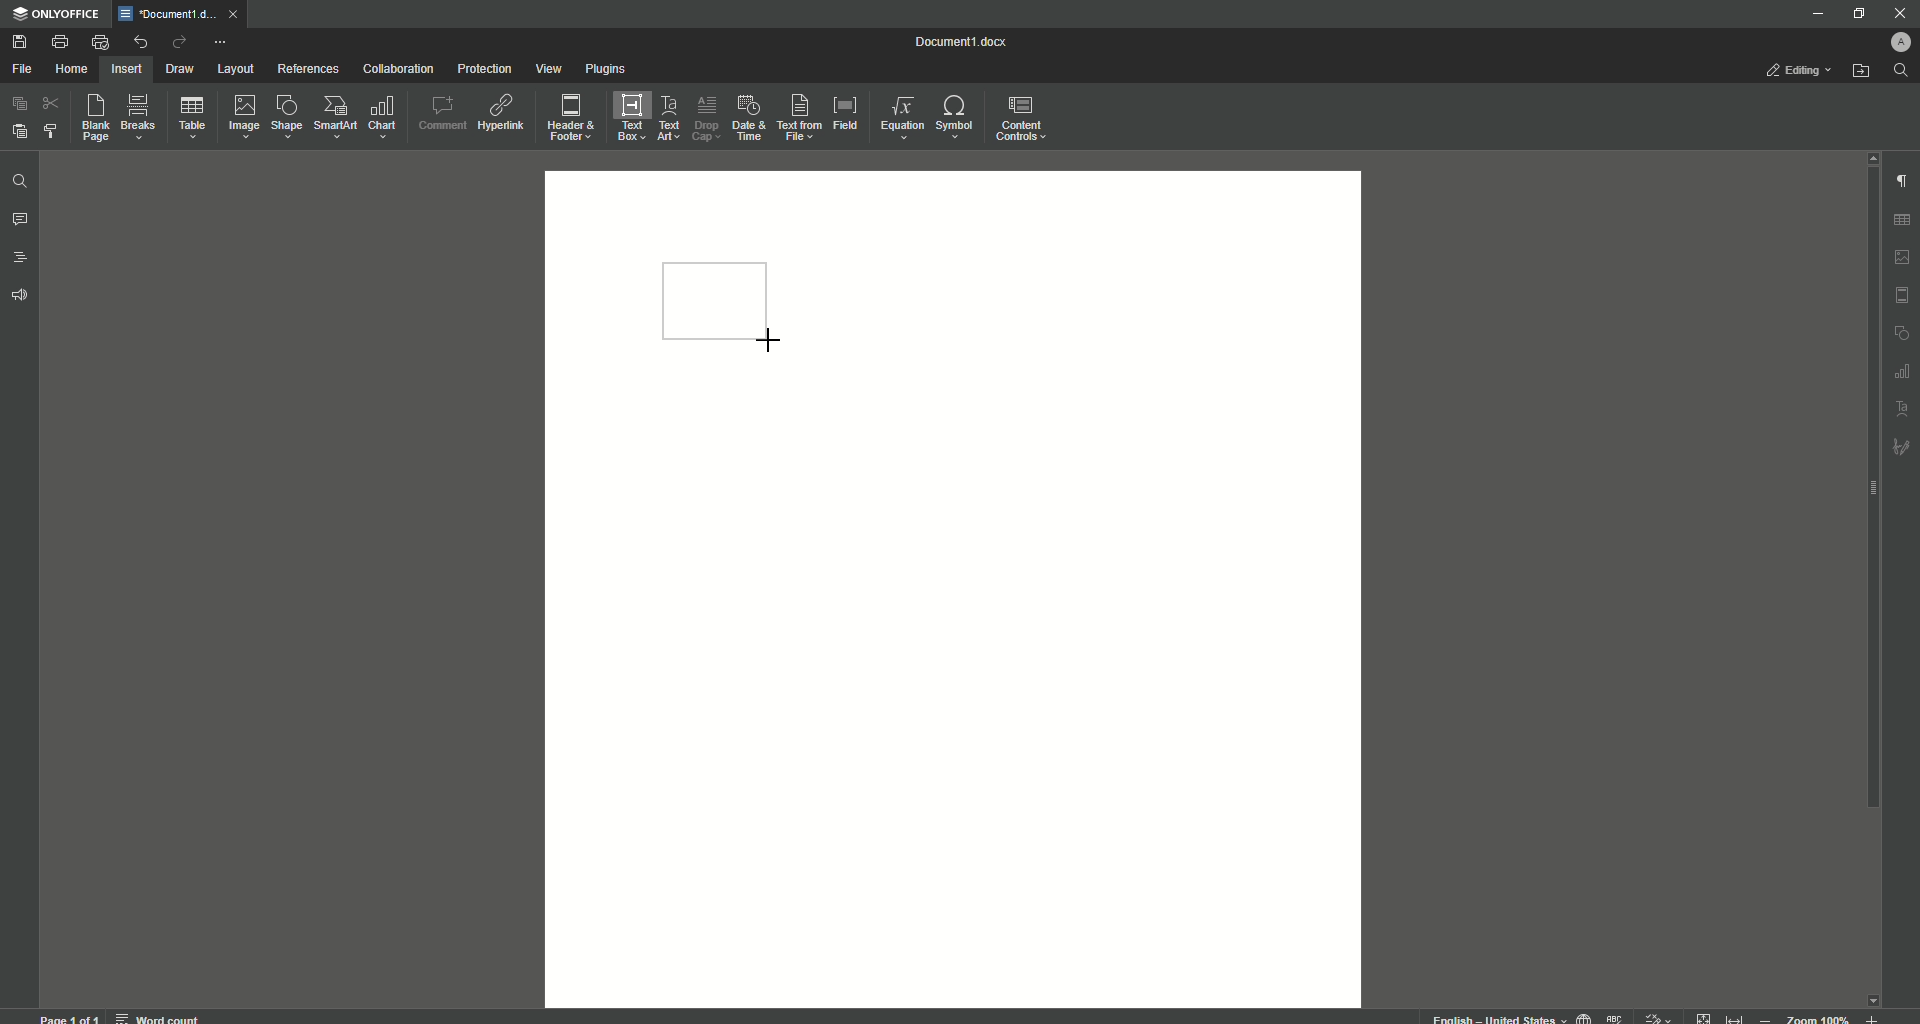 This screenshot has width=1920, height=1024. What do you see at coordinates (22, 43) in the screenshot?
I see `Save` at bounding box center [22, 43].